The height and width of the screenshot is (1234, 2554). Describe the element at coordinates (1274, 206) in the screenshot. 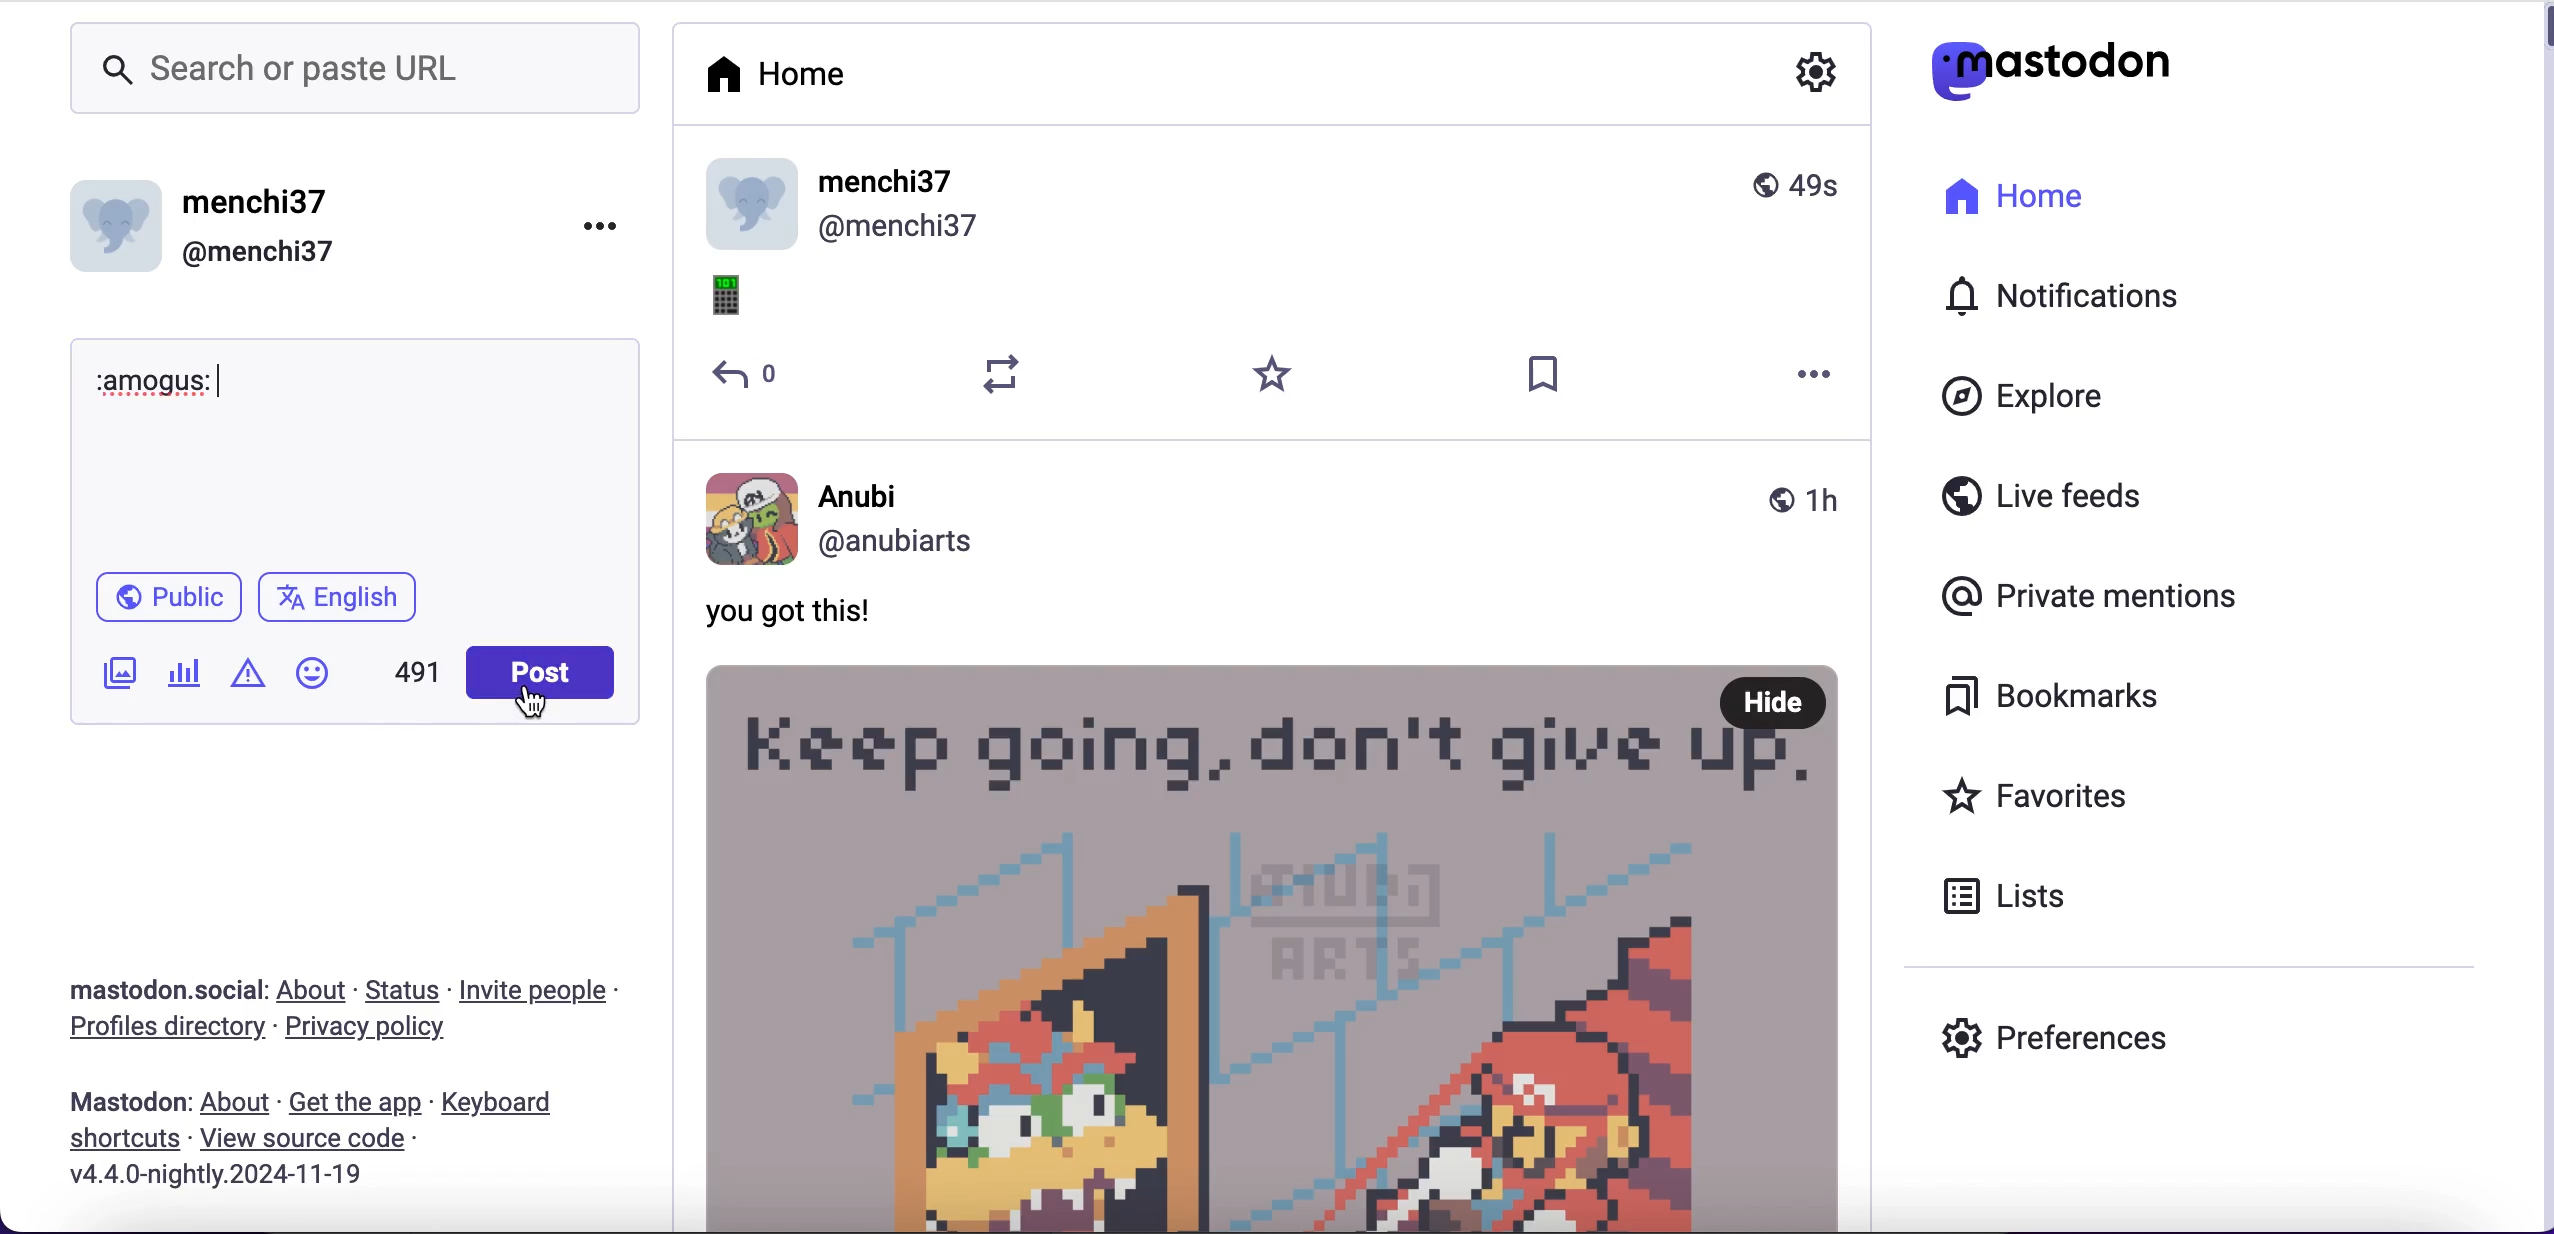

I see `user` at that location.